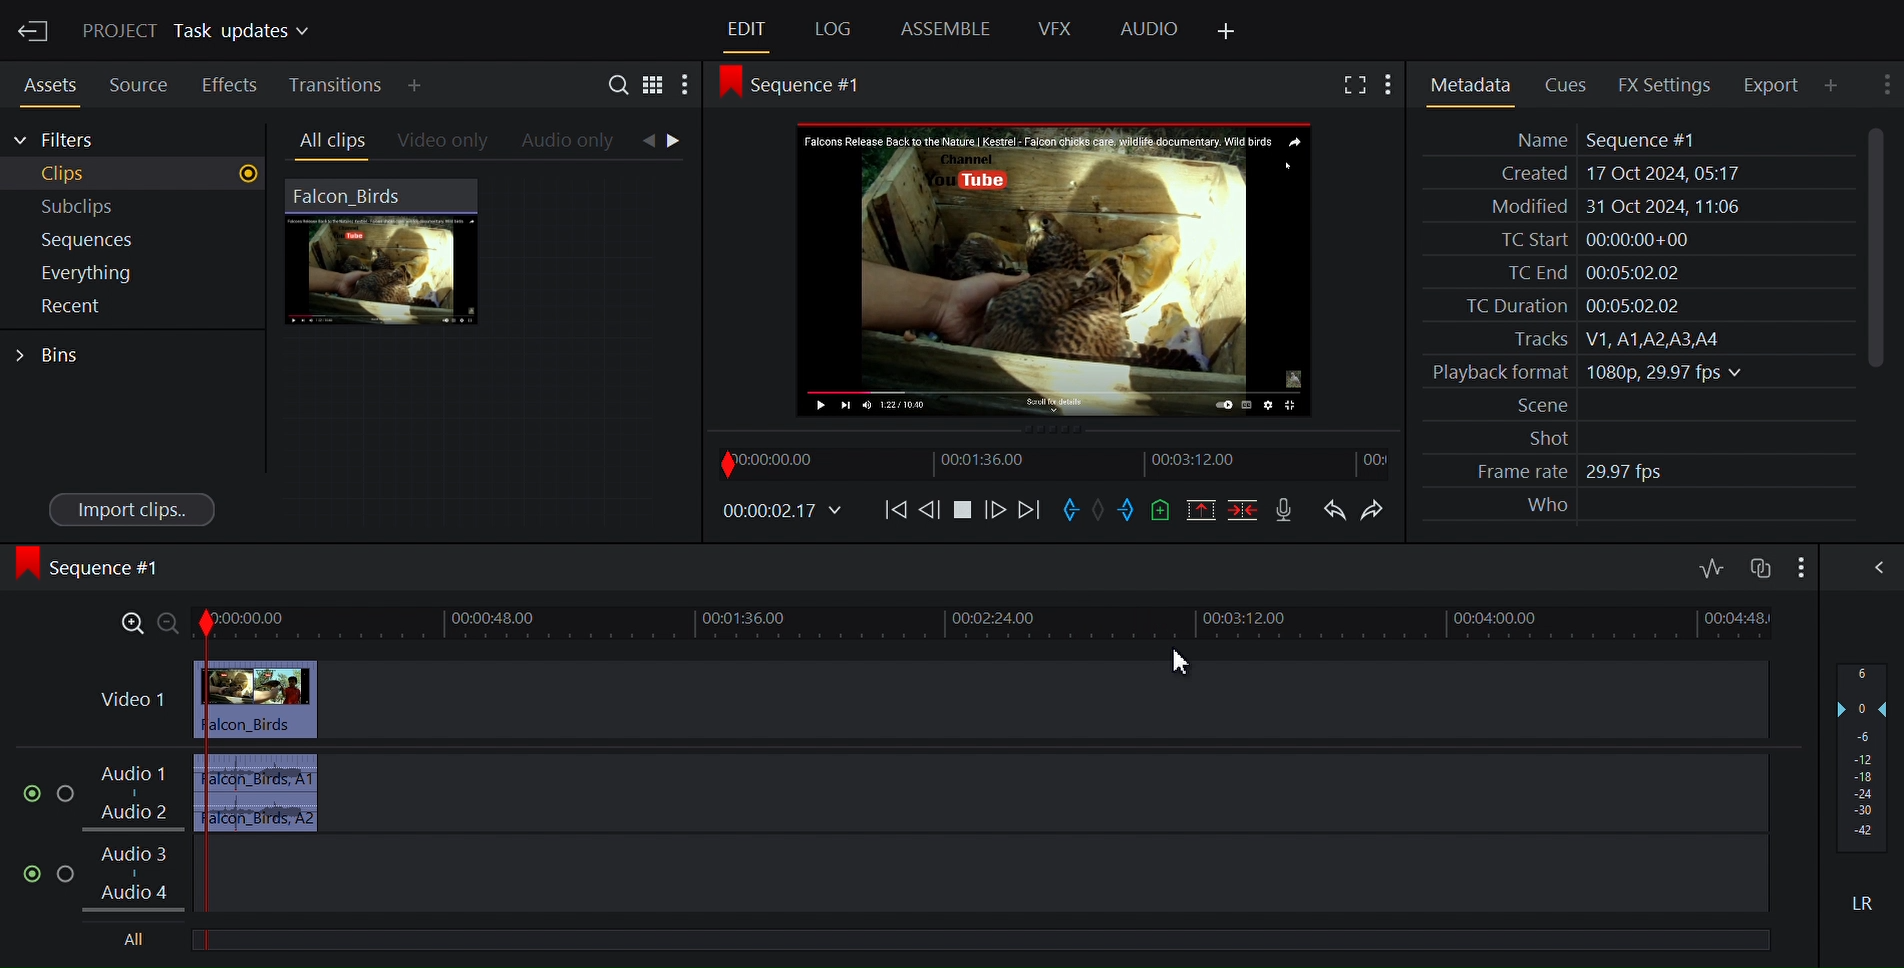 The width and height of the screenshot is (1904, 968). Describe the element at coordinates (28, 872) in the screenshot. I see `Mute/unmute` at that location.